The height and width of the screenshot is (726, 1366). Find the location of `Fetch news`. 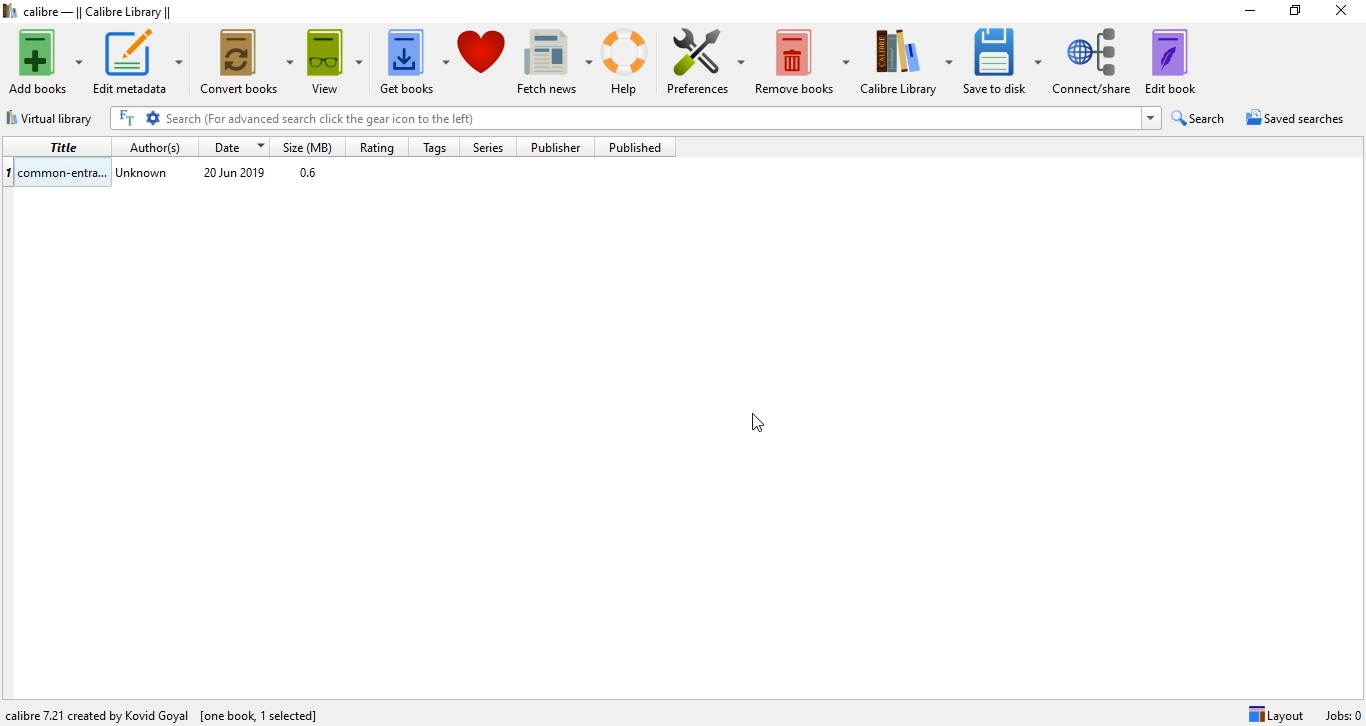

Fetch news is located at coordinates (553, 57).